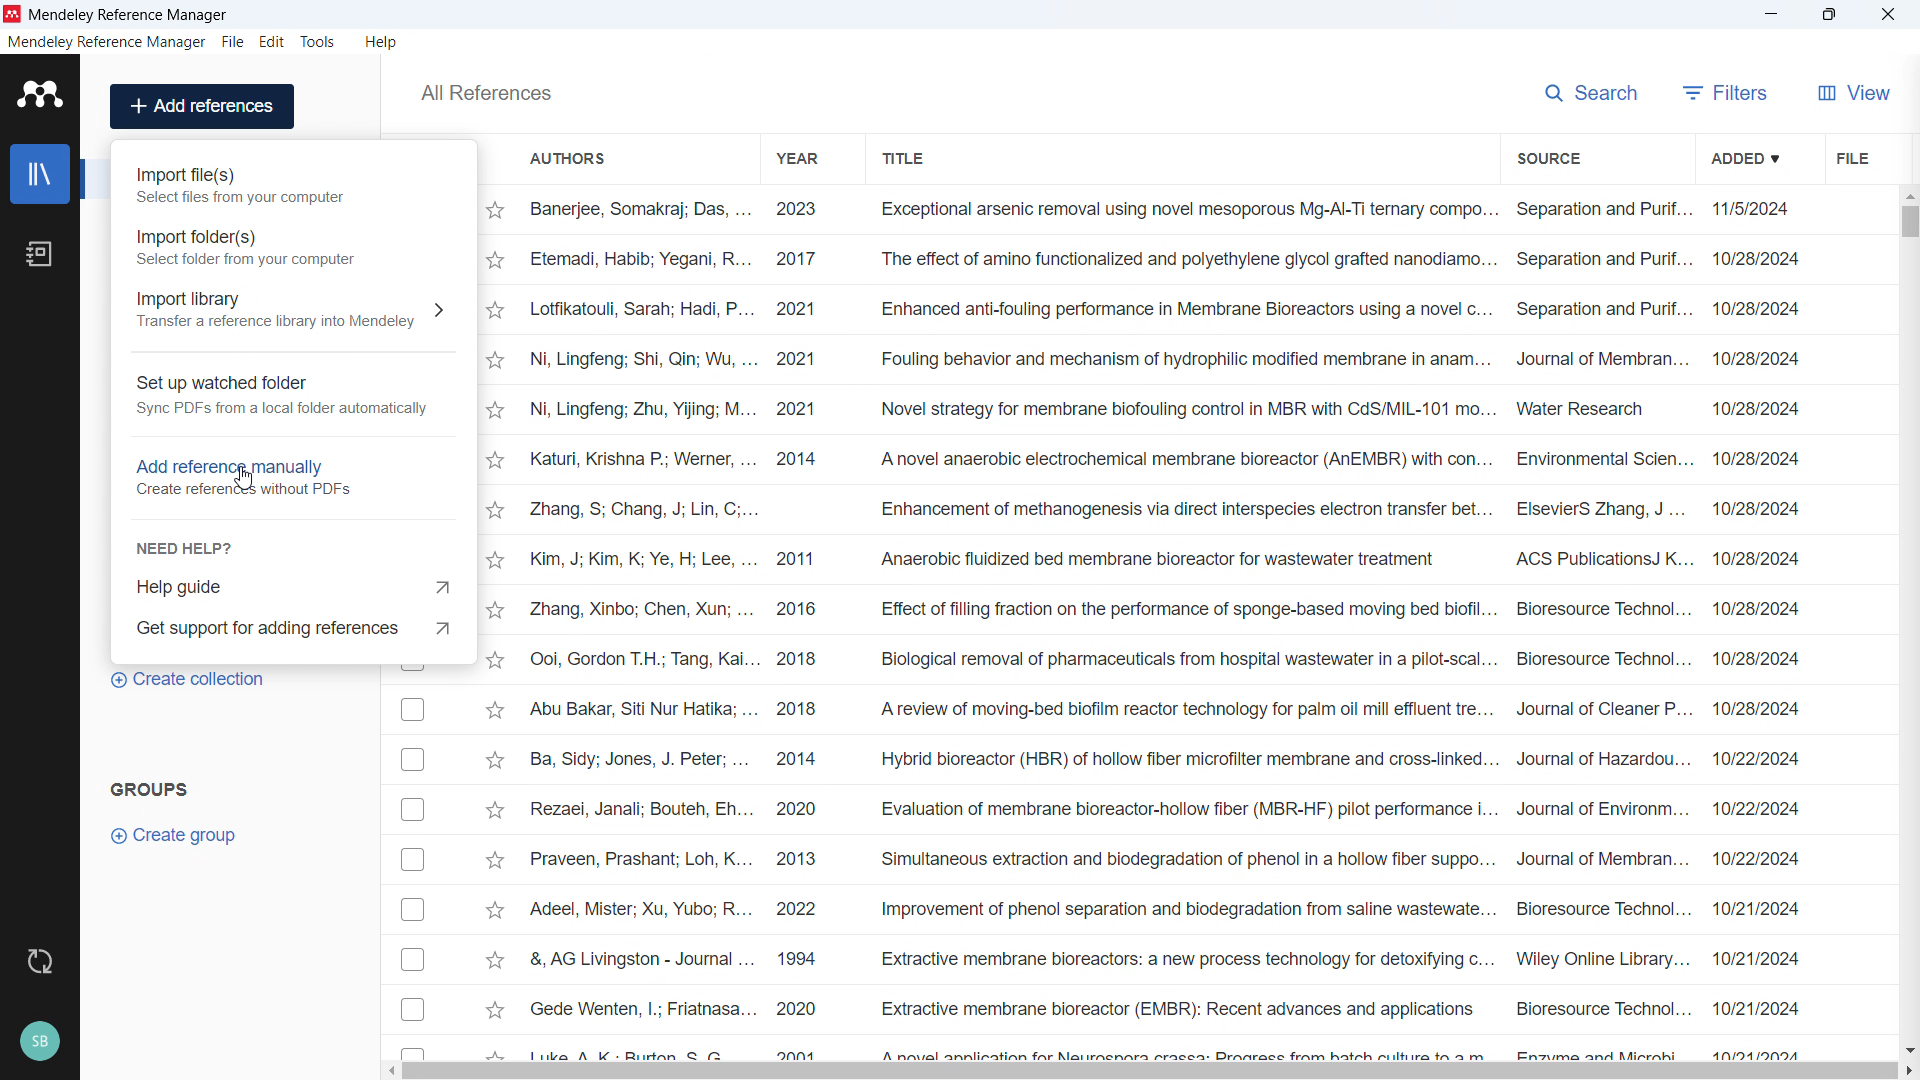 The height and width of the screenshot is (1080, 1920). Describe the element at coordinates (292, 397) in the screenshot. I see `Set up watched folder ` at that location.